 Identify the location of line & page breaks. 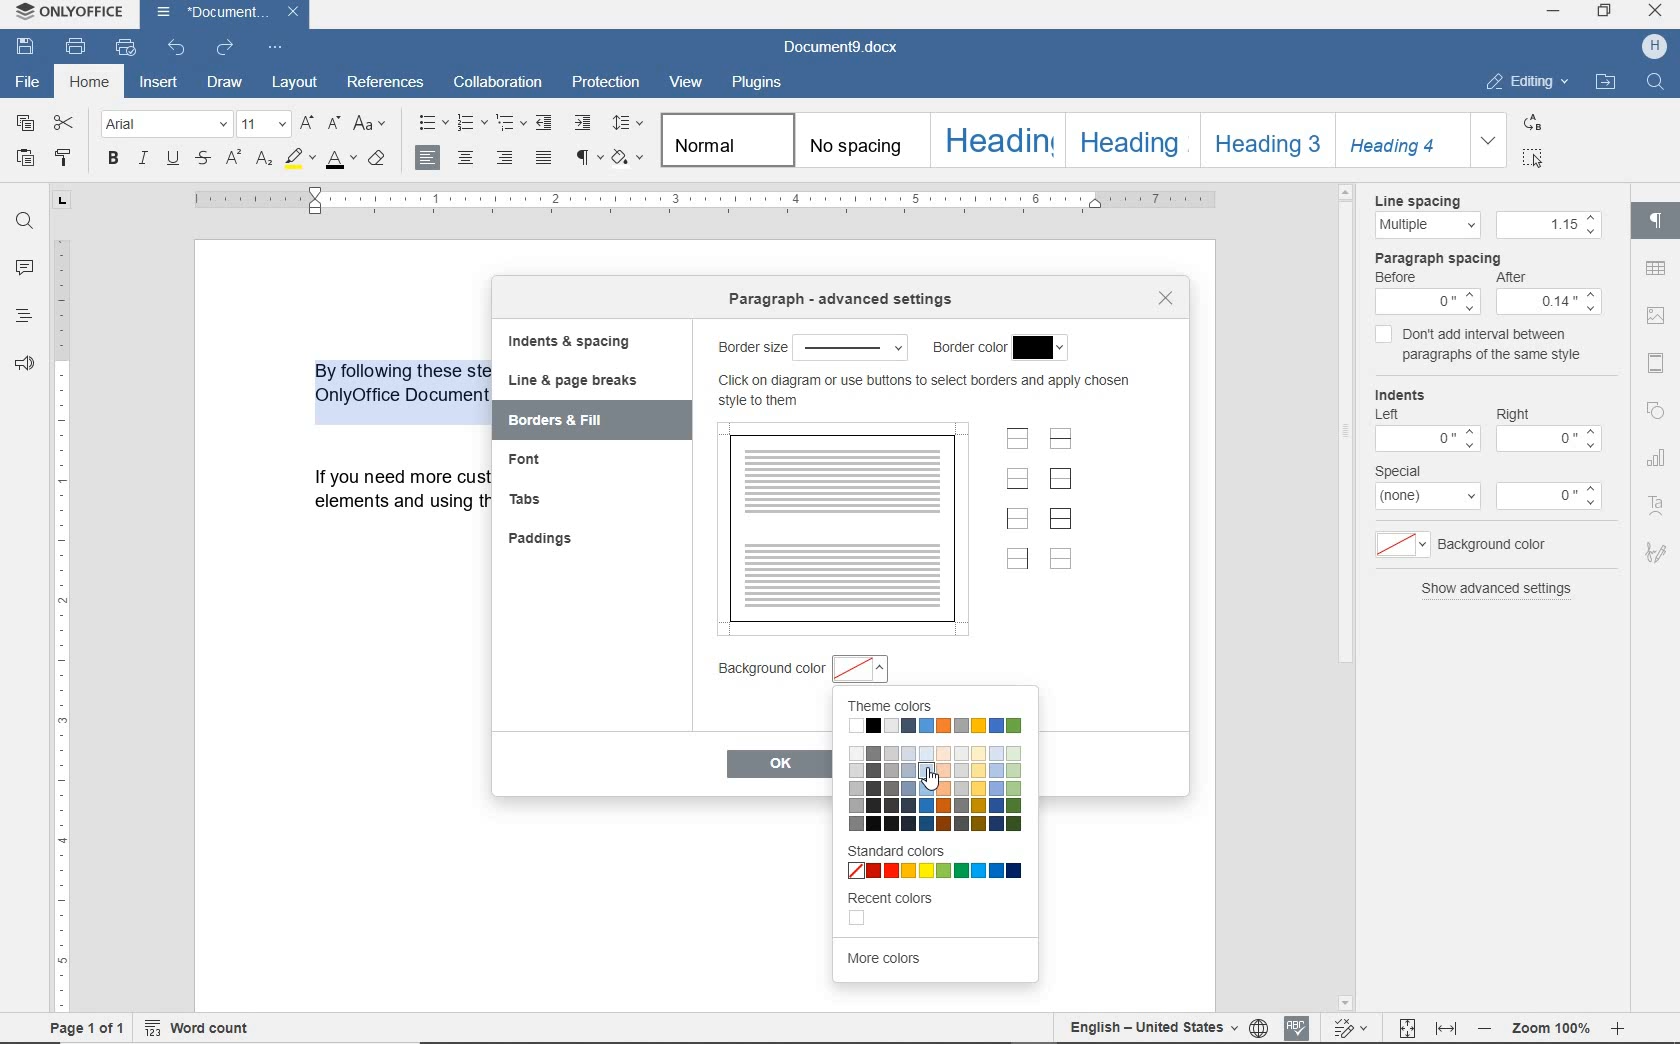
(580, 381).